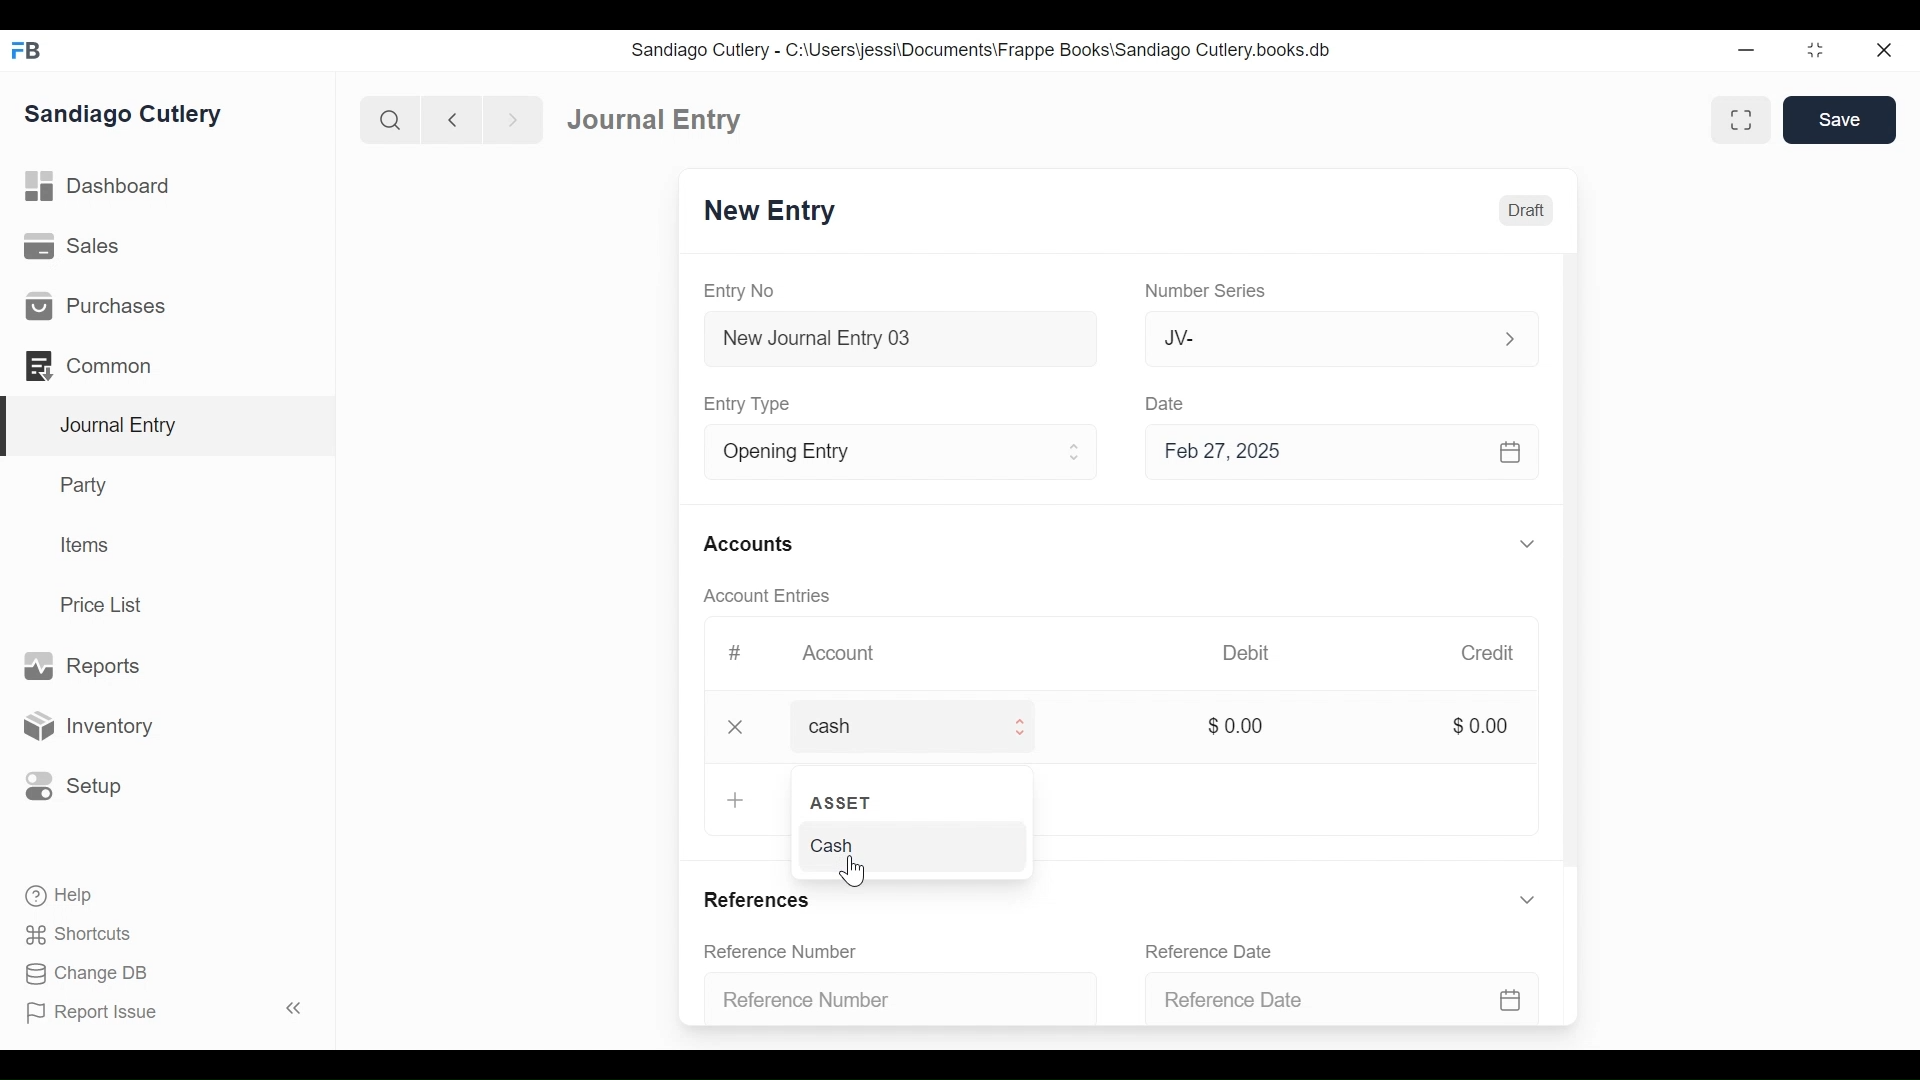 The height and width of the screenshot is (1080, 1920). What do you see at coordinates (1490, 653) in the screenshot?
I see `Credit` at bounding box center [1490, 653].